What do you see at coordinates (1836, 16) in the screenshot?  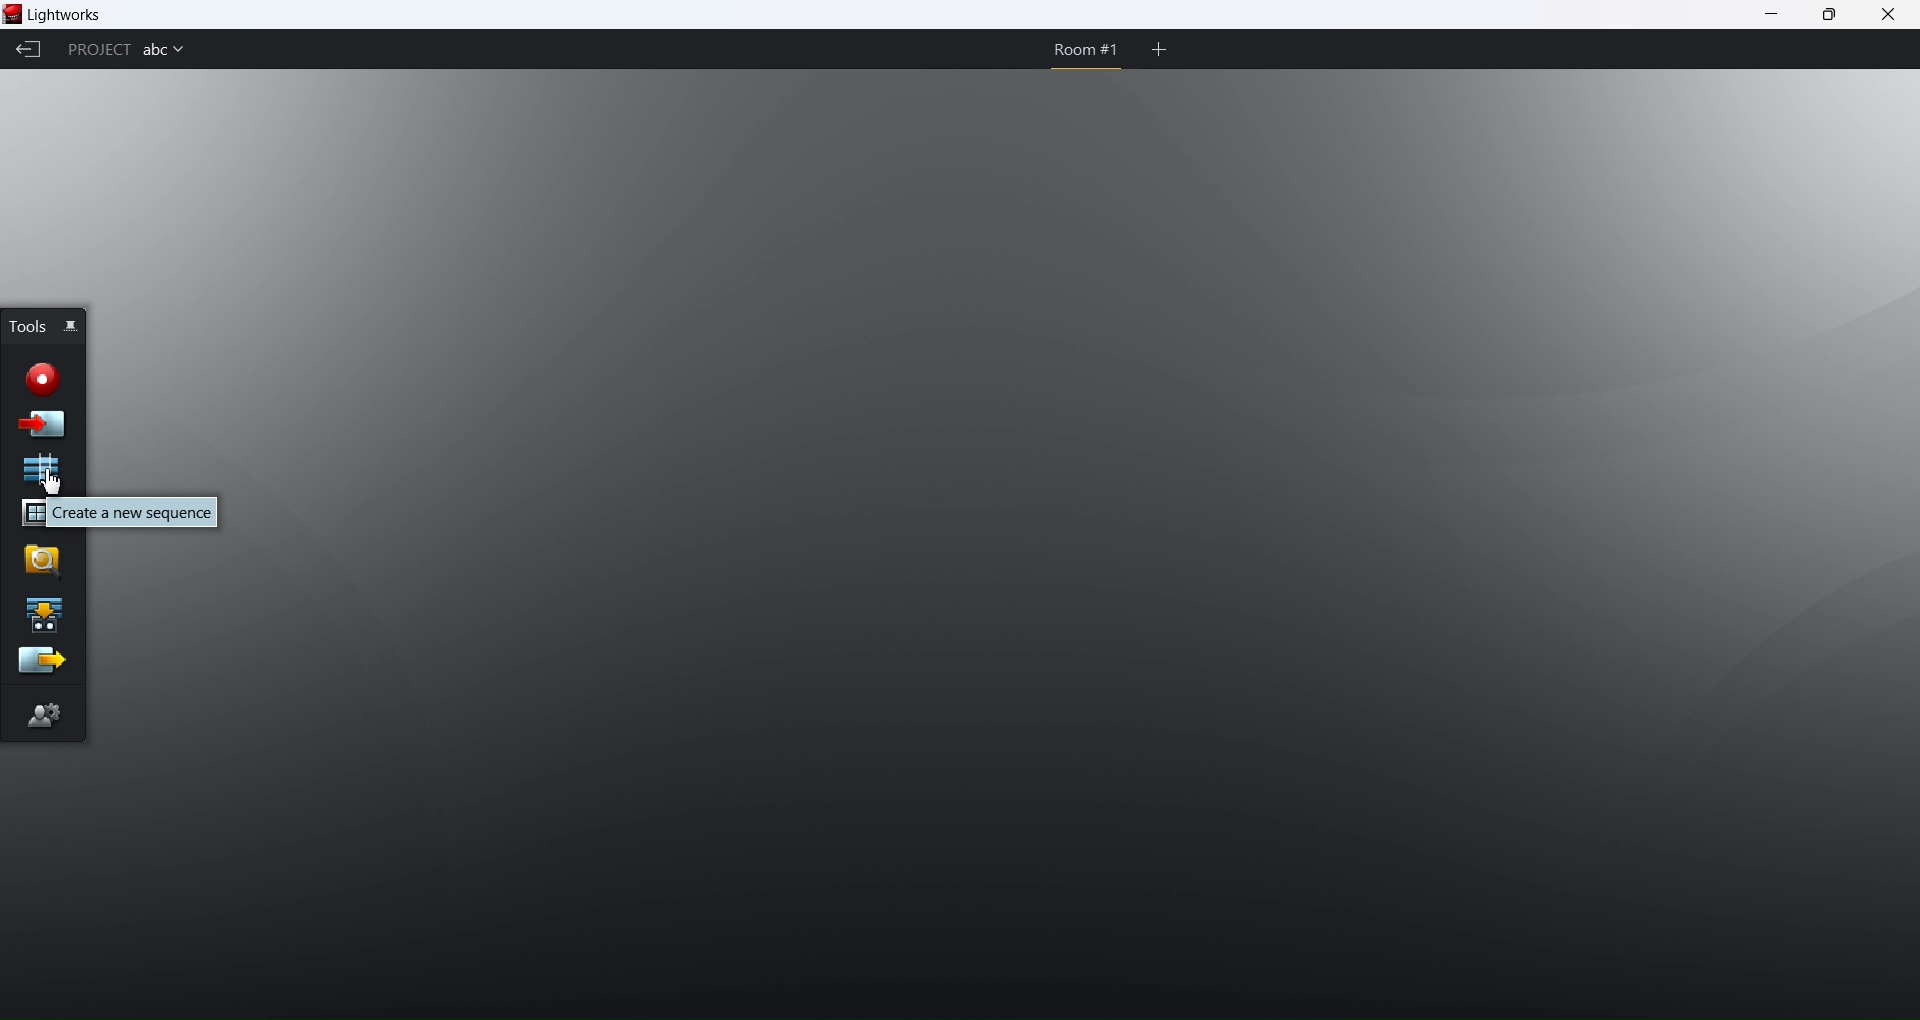 I see `maximize` at bounding box center [1836, 16].